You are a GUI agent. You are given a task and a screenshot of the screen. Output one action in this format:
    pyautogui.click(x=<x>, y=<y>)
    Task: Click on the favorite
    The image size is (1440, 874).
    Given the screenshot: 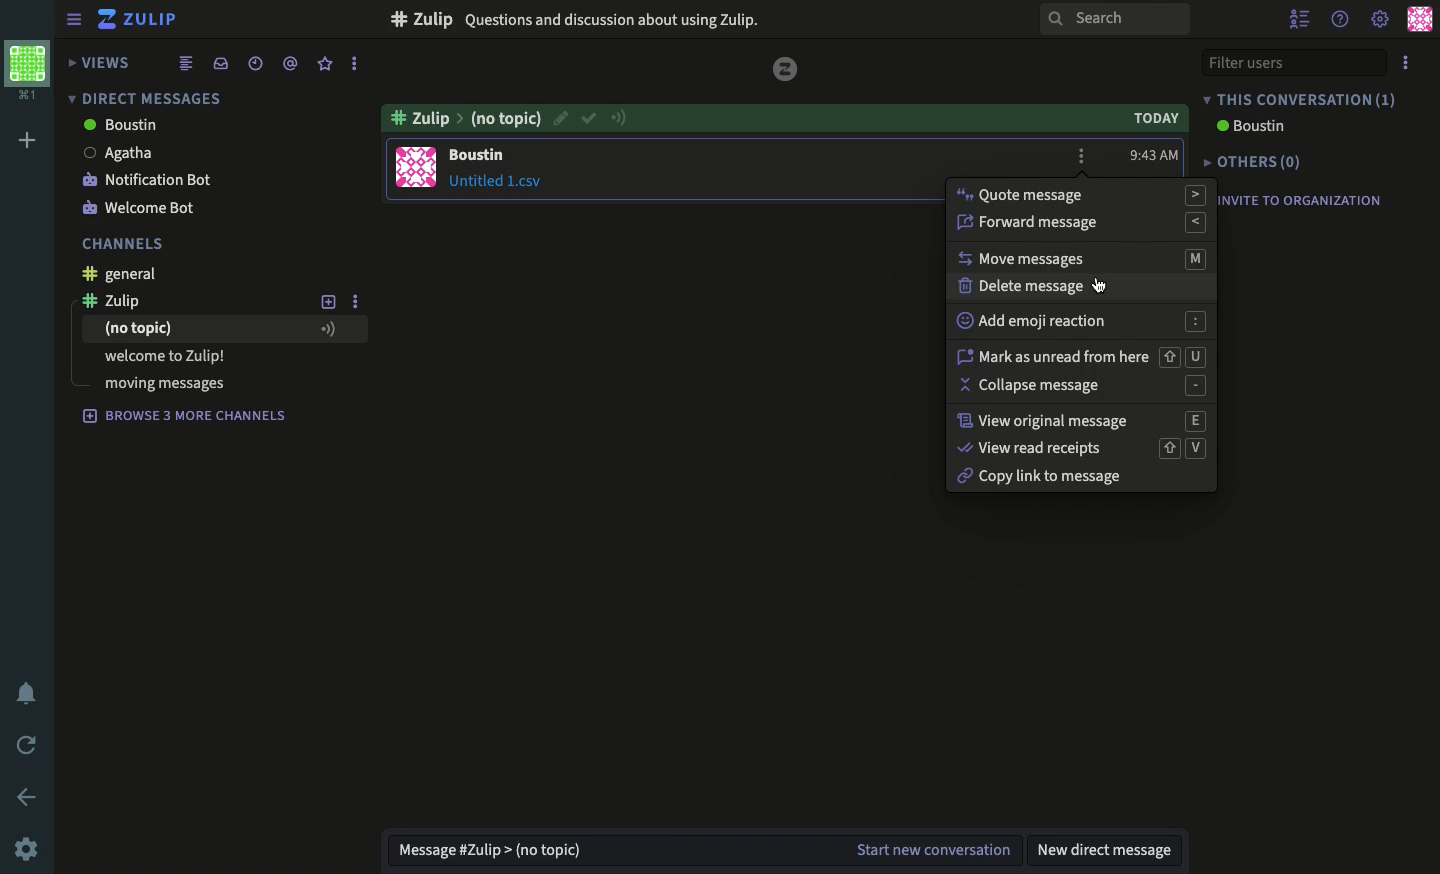 What is the action you would take?
    pyautogui.click(x=325, y=64)
    